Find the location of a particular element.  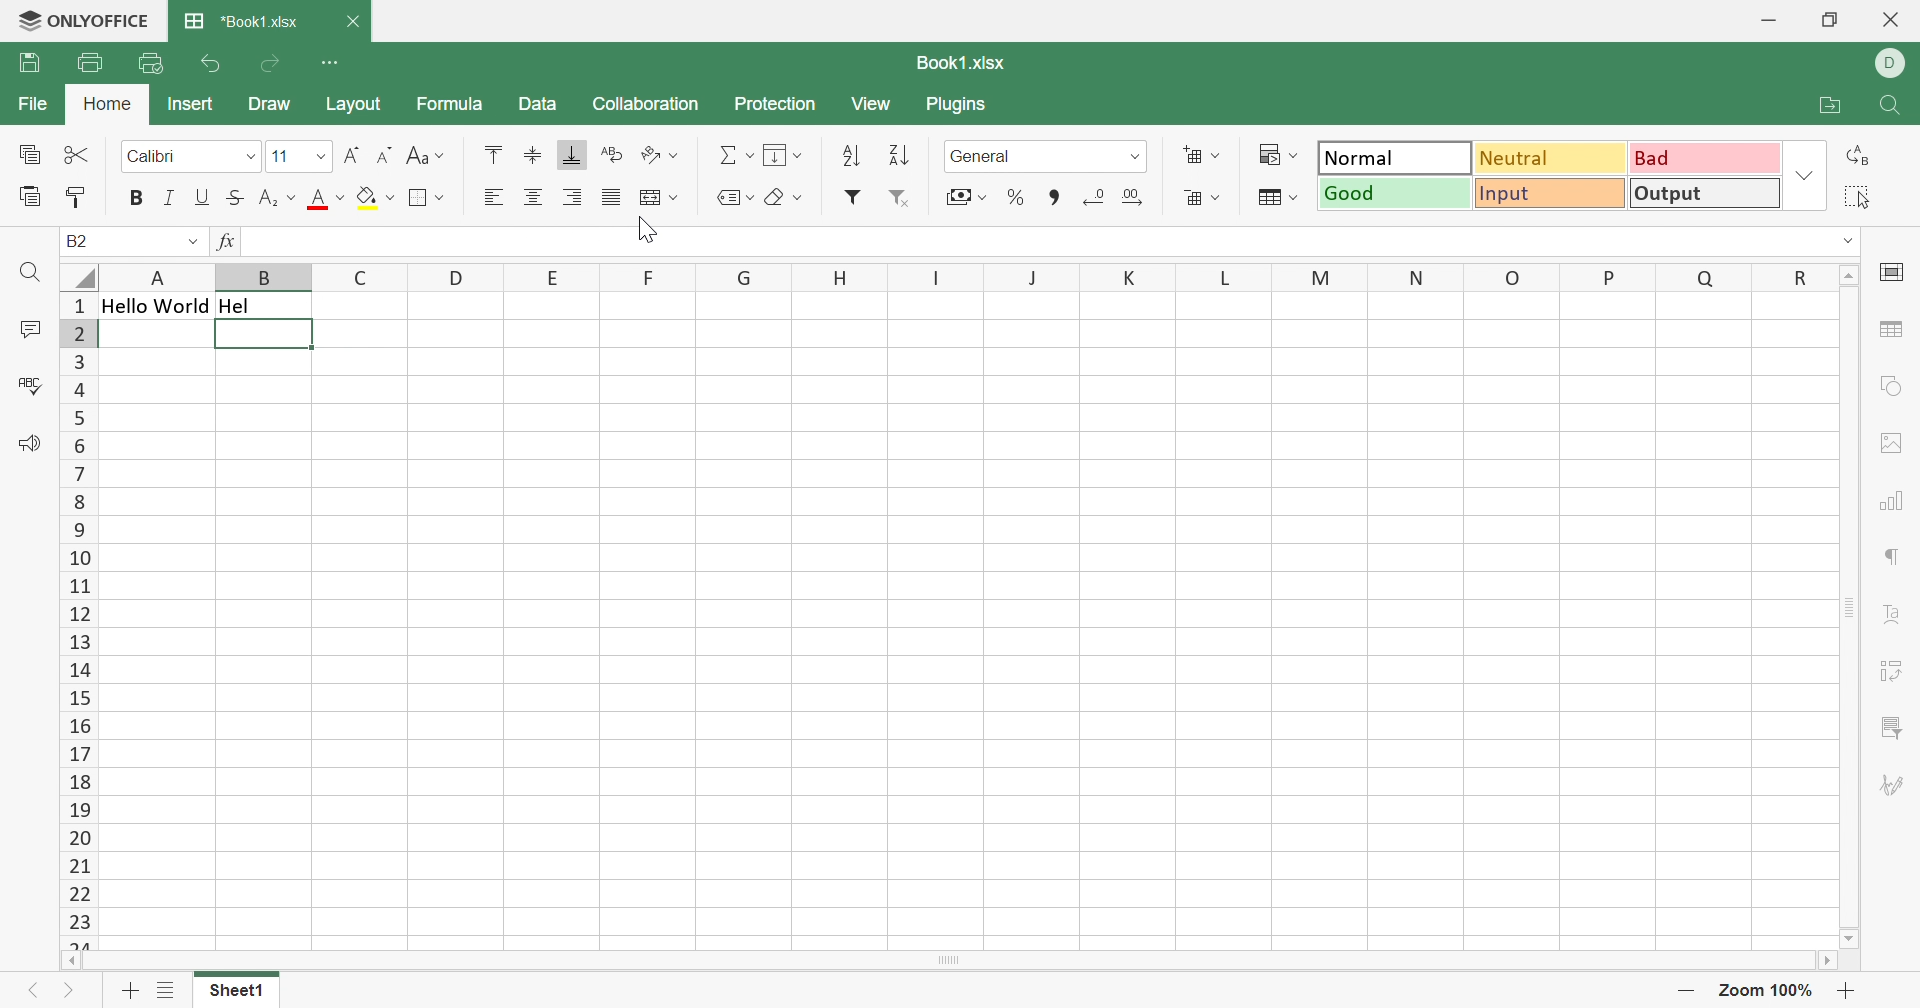

Neutral is located at coordinates (1549, 158).